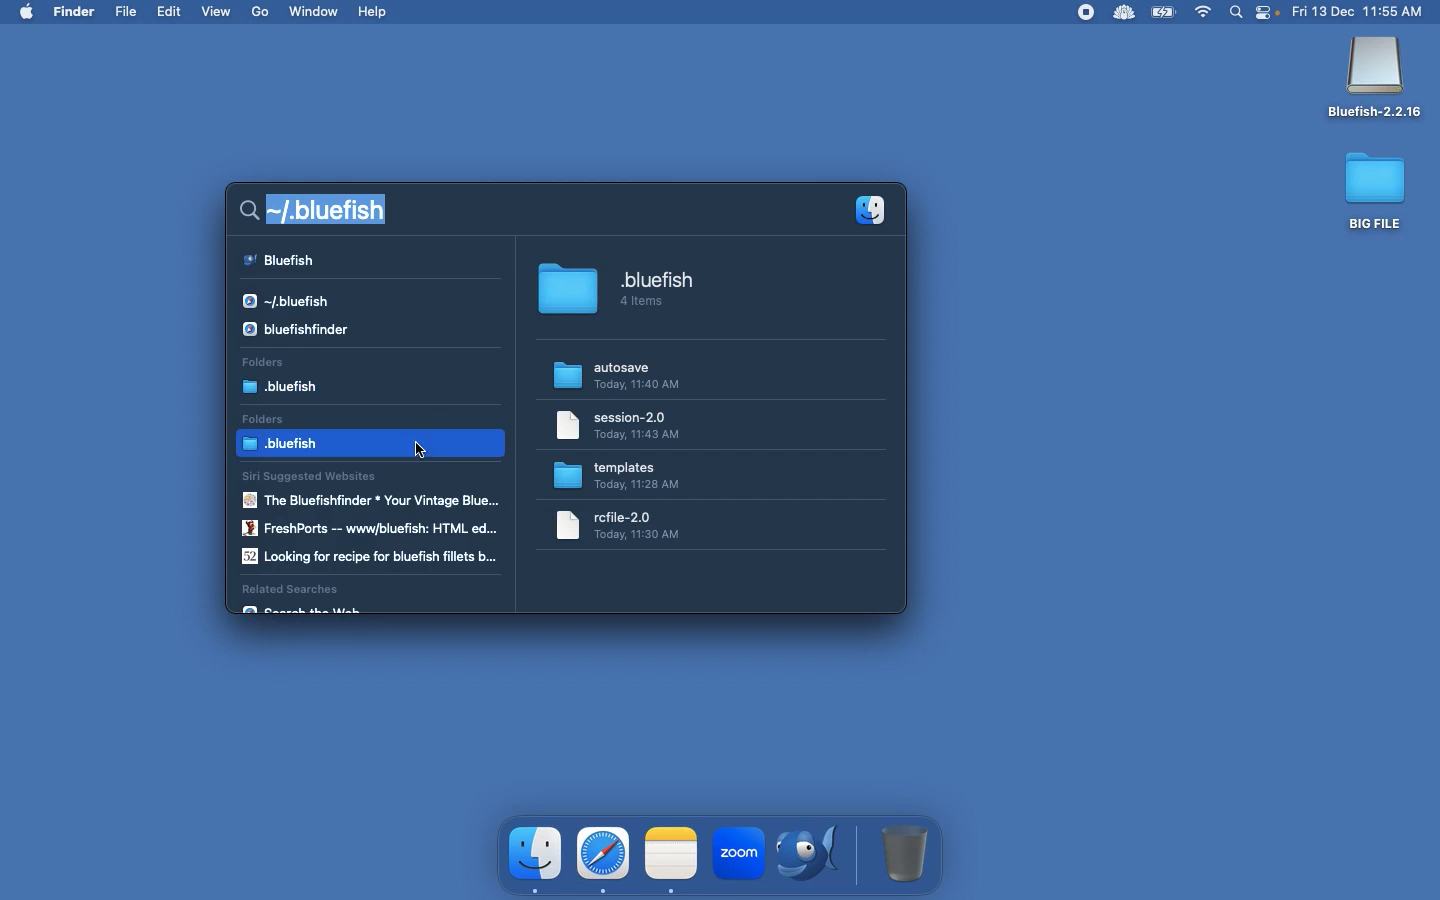  Describe the element at coordinates (635, 524) in the screenshot. I see `folder` at that location.